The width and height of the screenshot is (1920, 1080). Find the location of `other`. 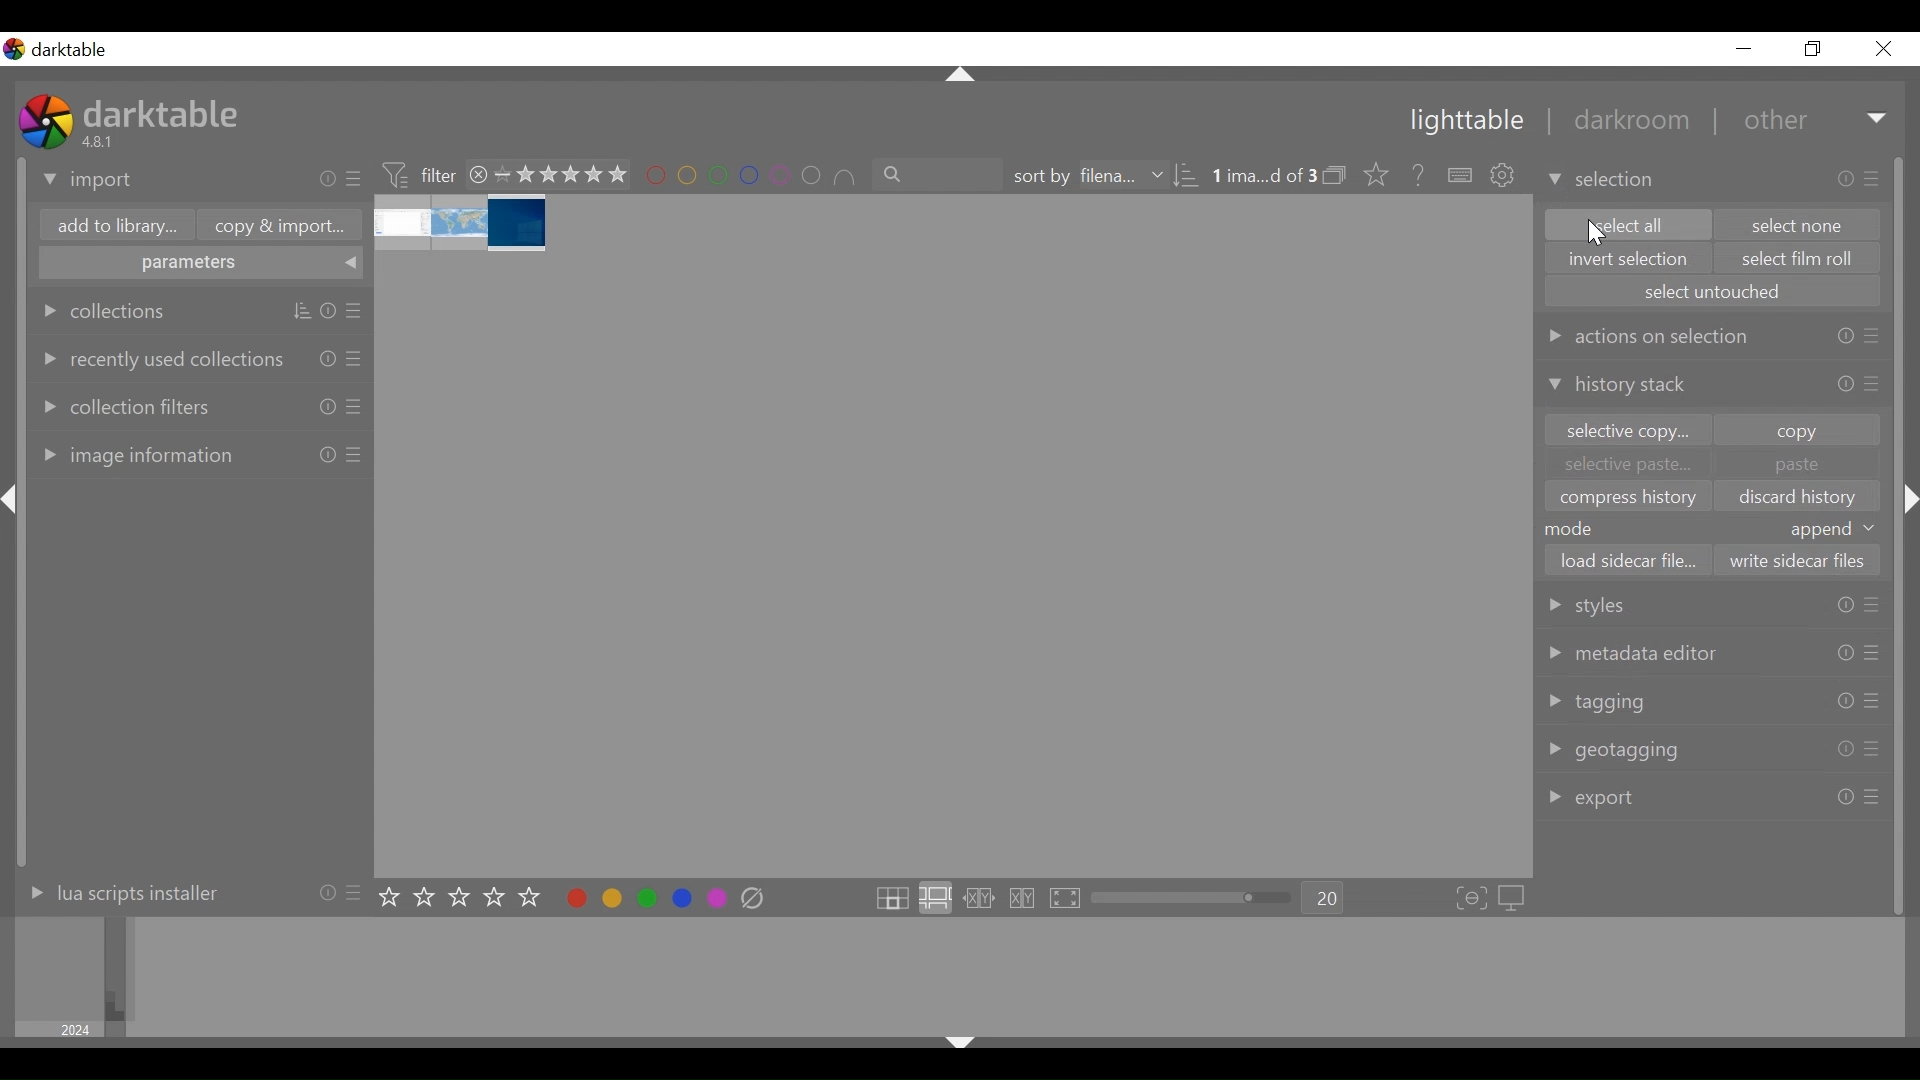

other is located at coordinates (1773, 121).